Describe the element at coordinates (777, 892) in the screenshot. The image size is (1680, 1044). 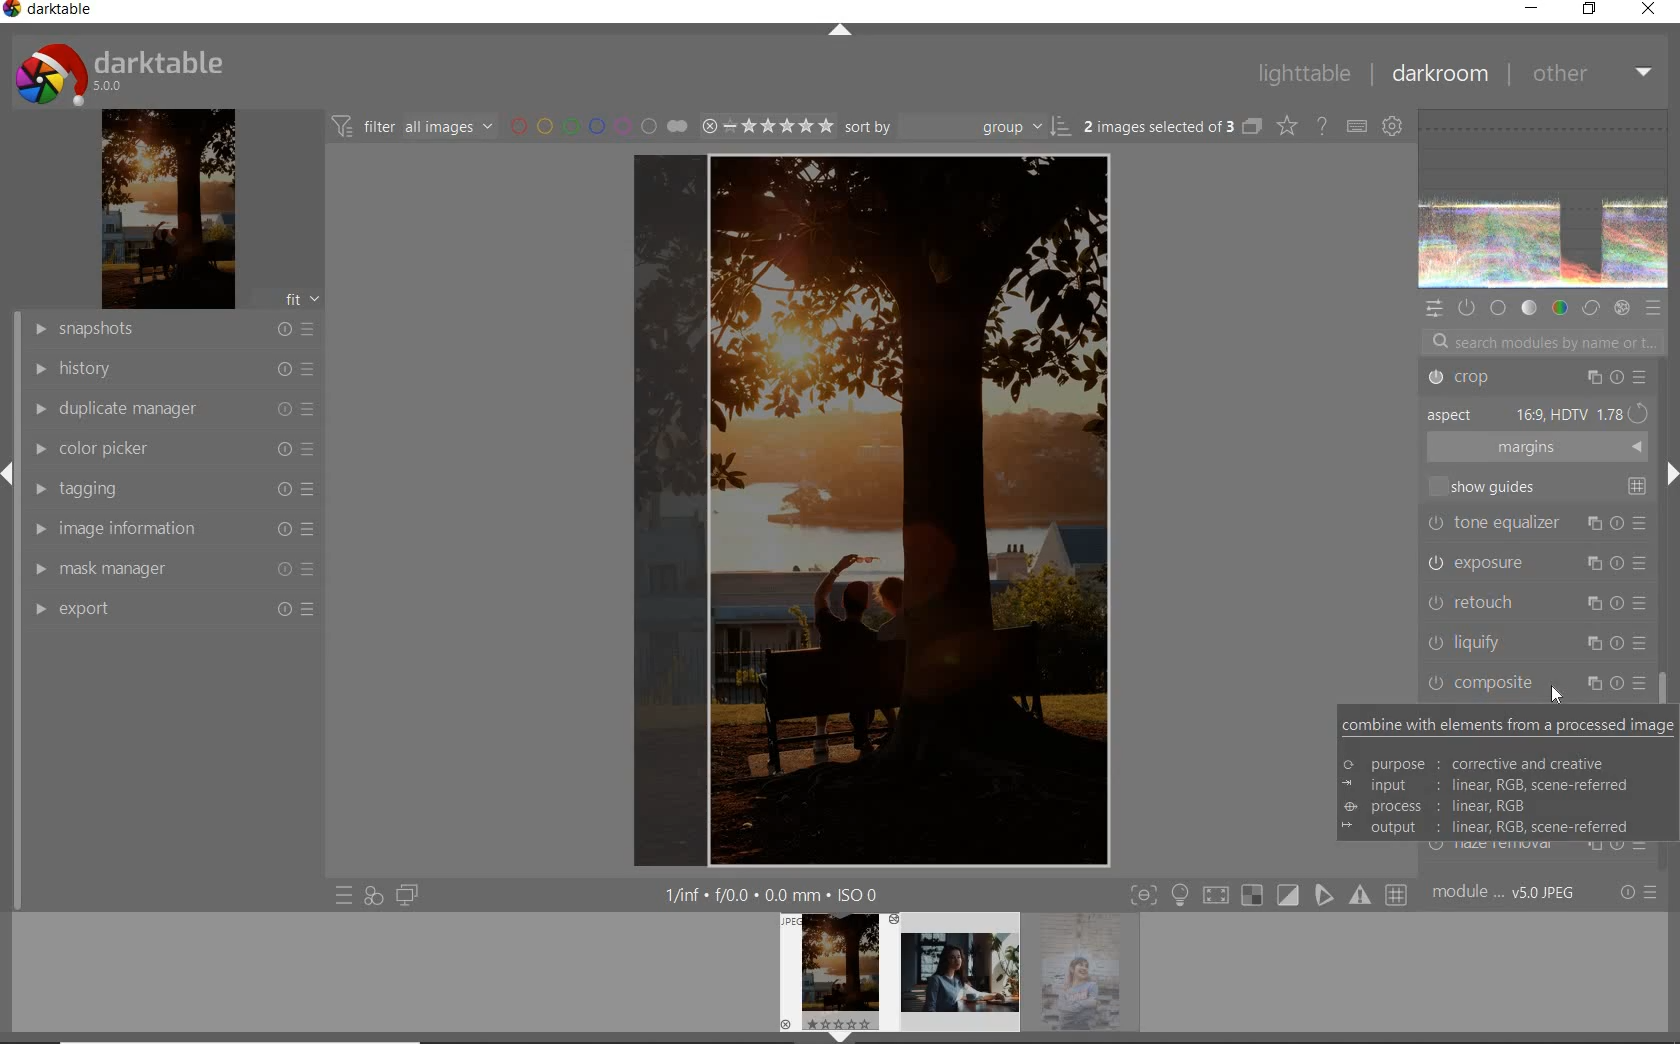
I see `other interface detail` at that location.